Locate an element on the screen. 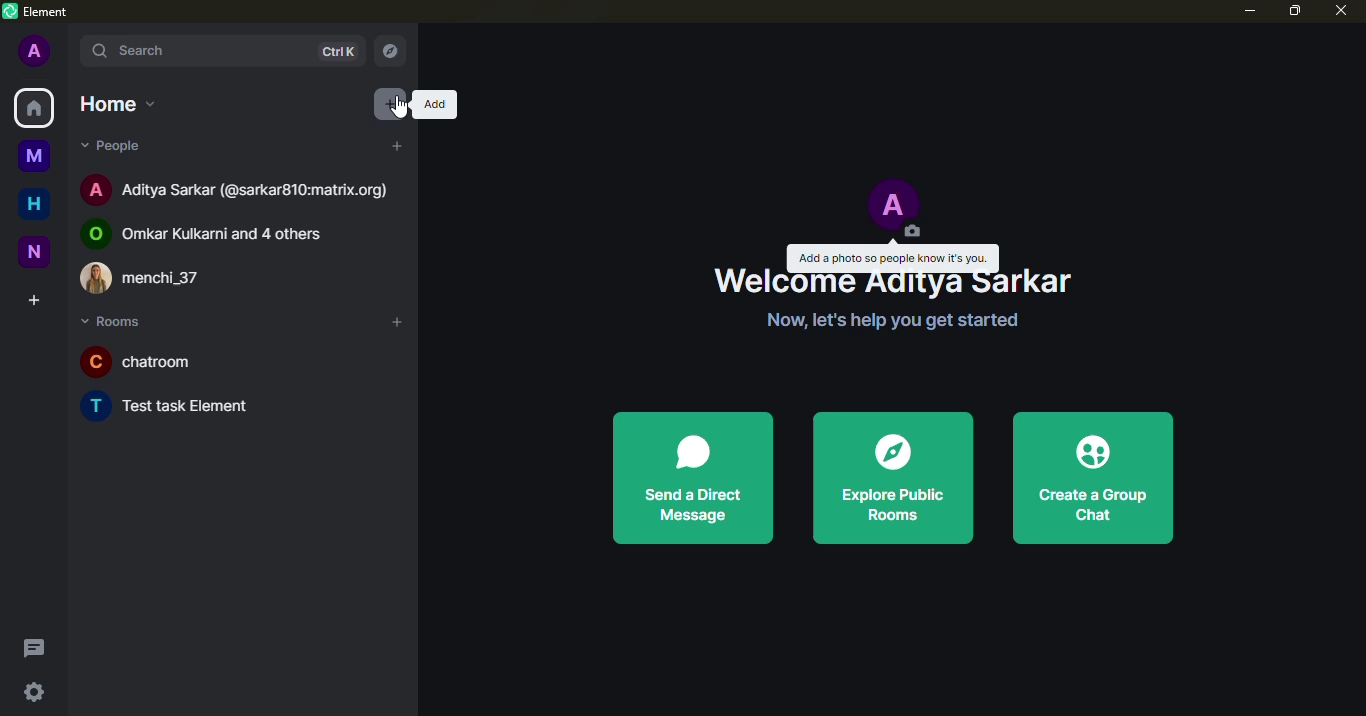  create a group chat is located at coordinates (1094, 477).